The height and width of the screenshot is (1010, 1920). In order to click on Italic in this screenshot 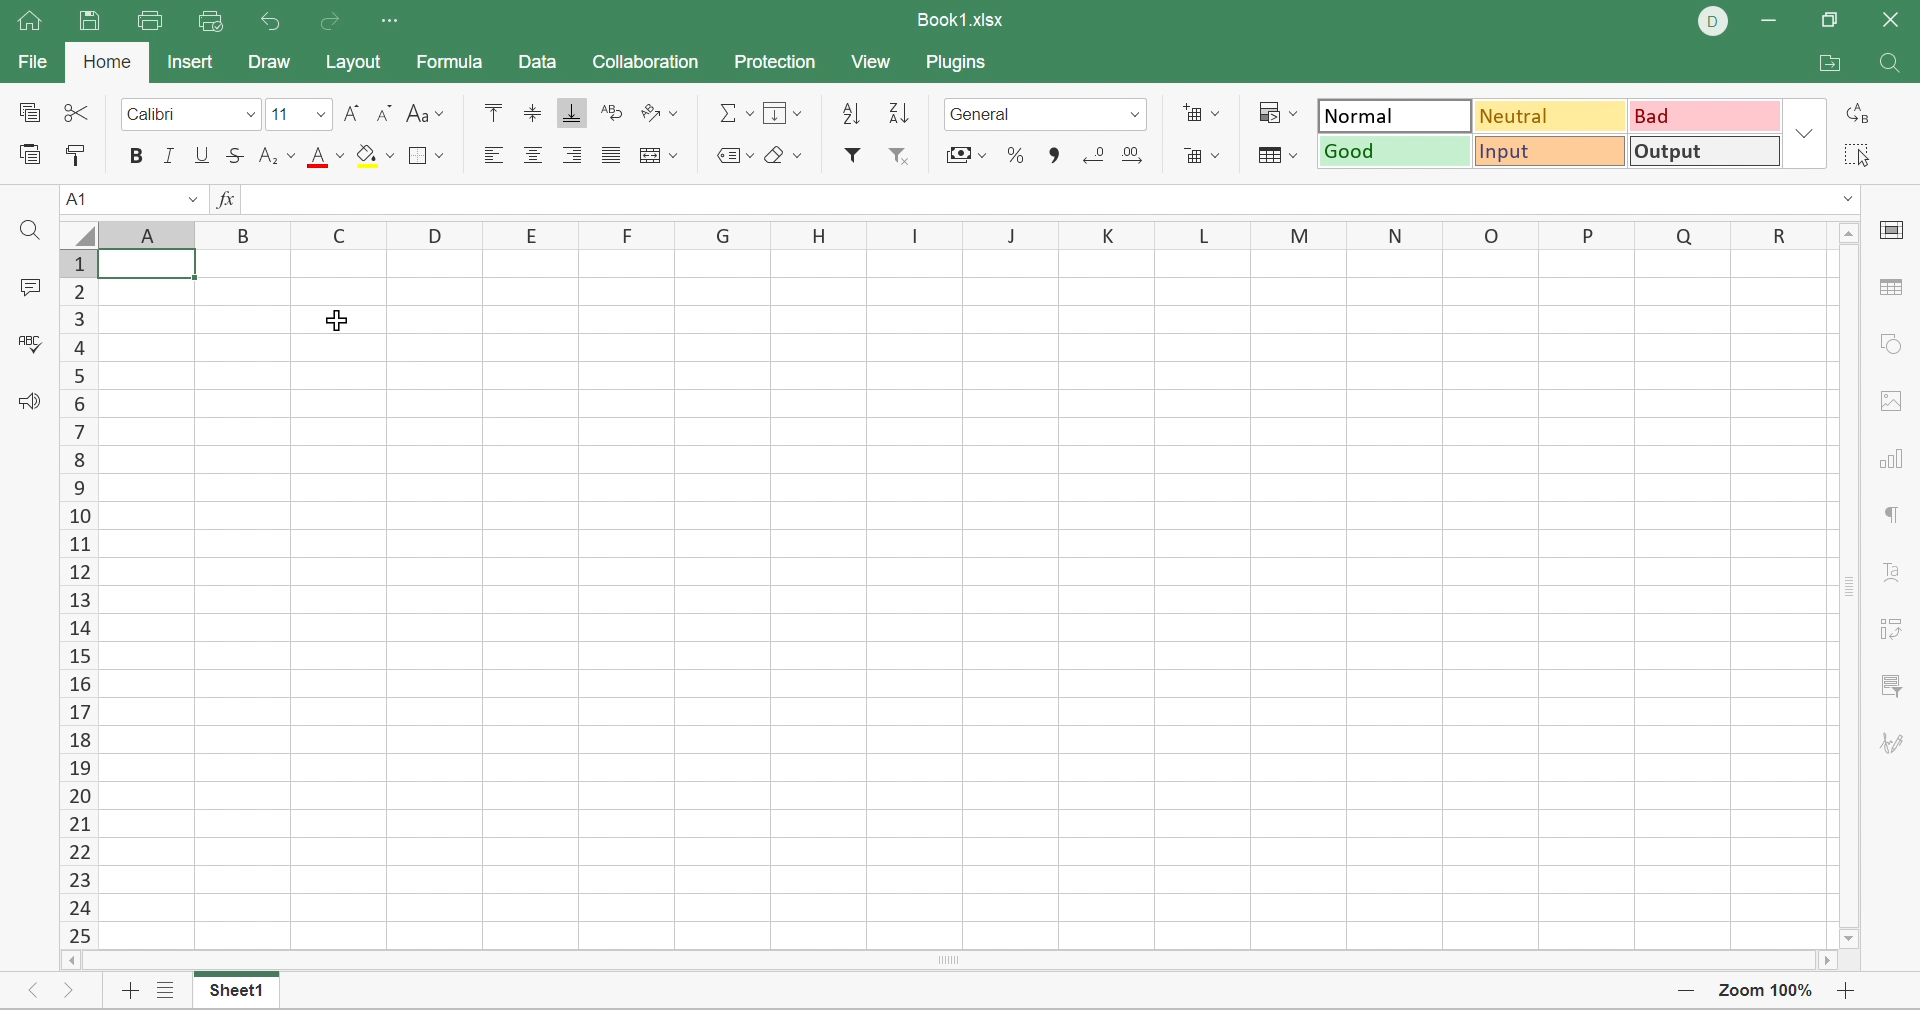, I will do `click(169, 157)`.